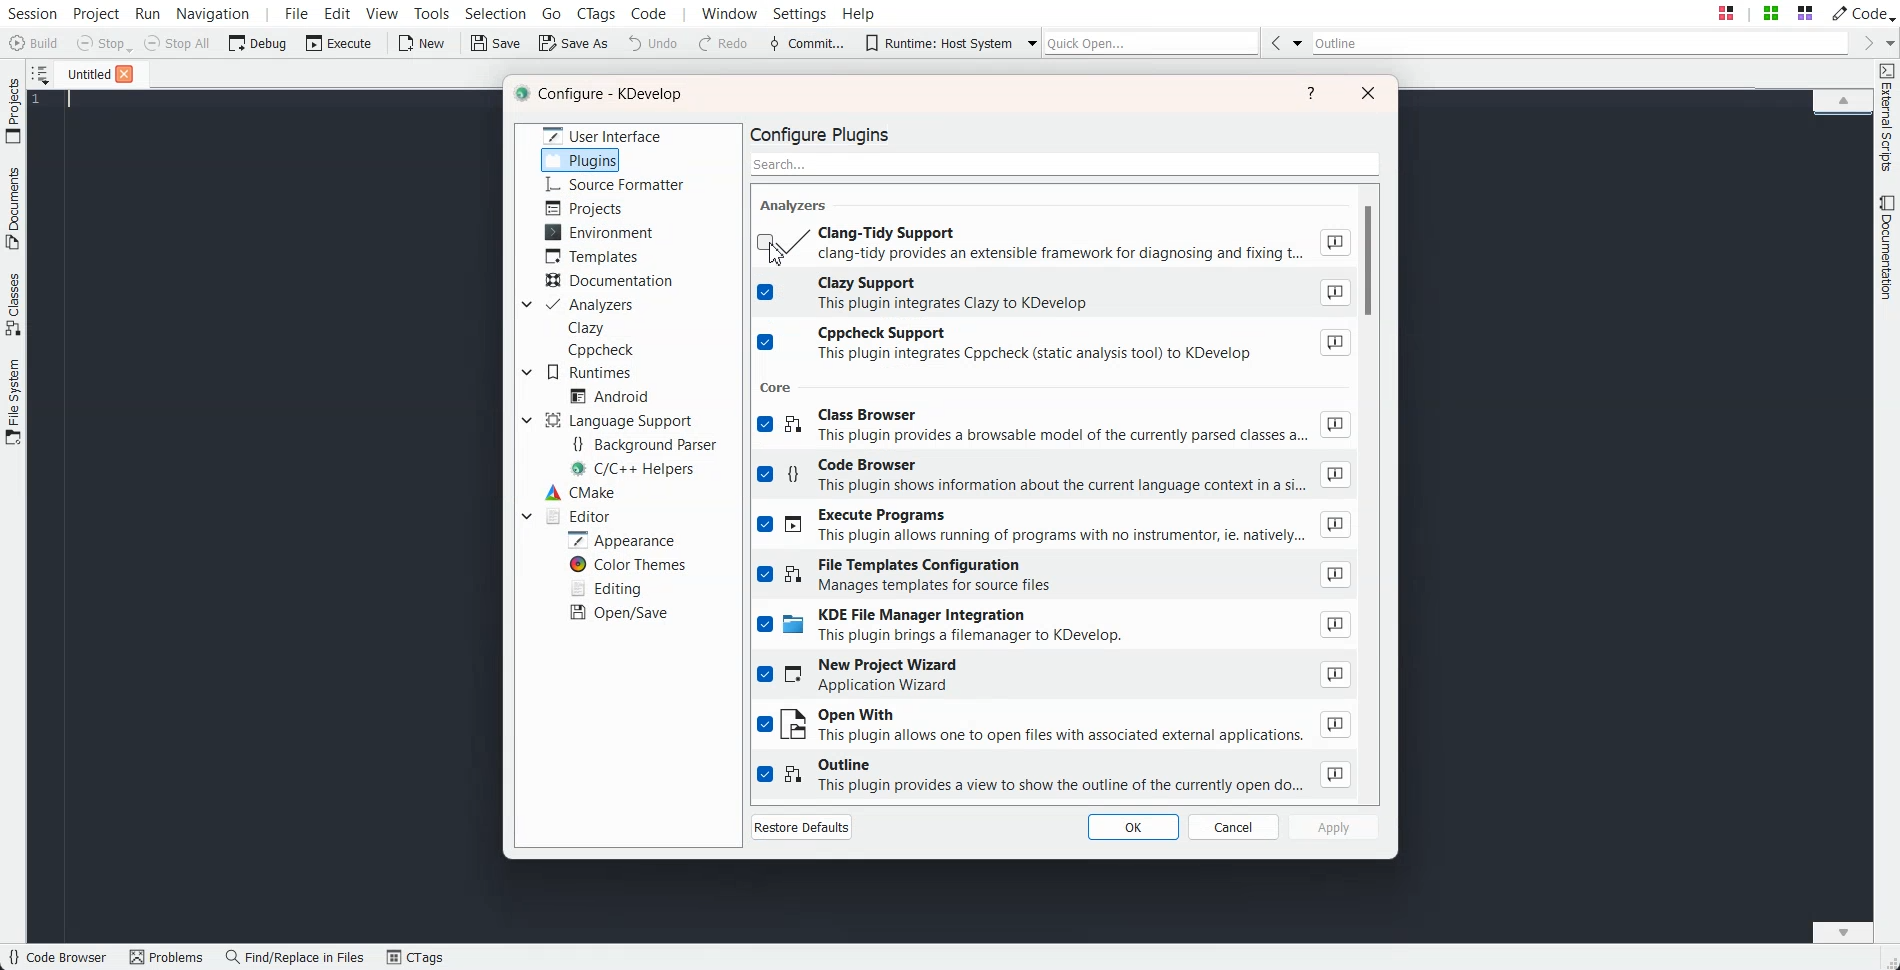 The height and width of the screenshot is (970, 1900). I want to click on Execute Programs, so click(1055, 527).